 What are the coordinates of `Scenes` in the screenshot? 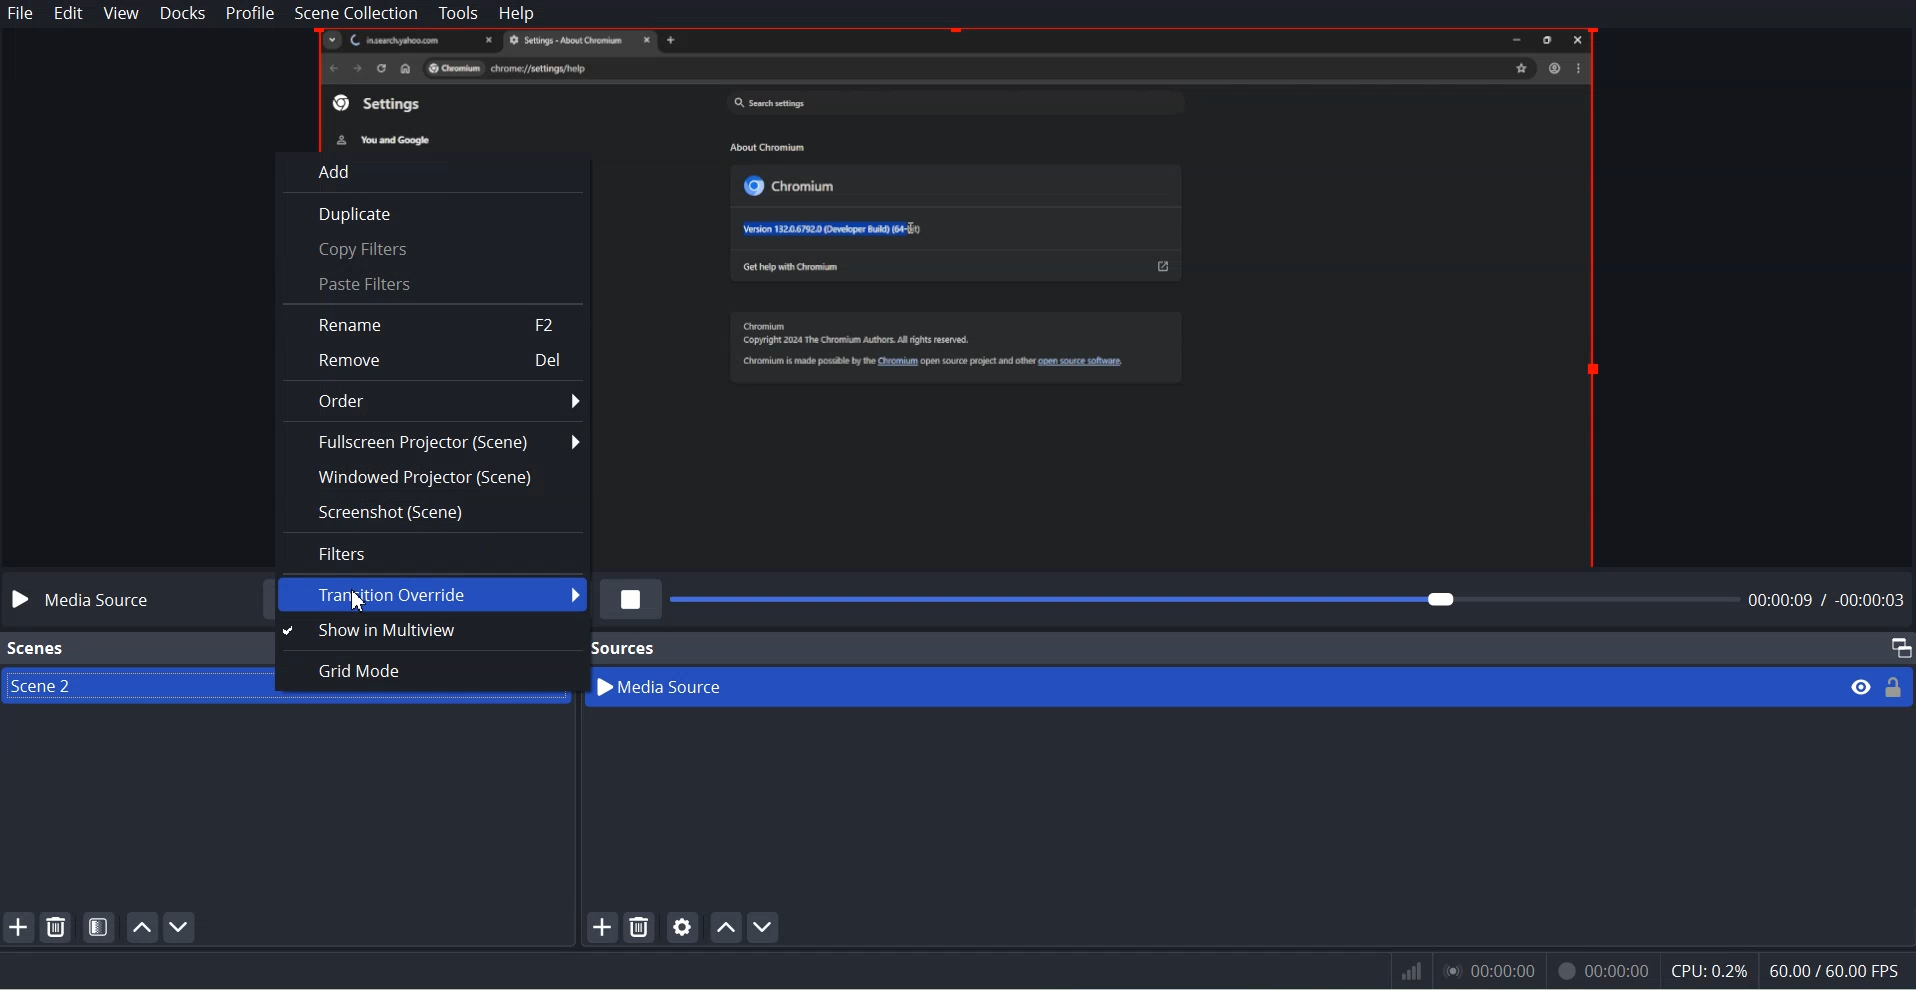 It's located at (36, 649).